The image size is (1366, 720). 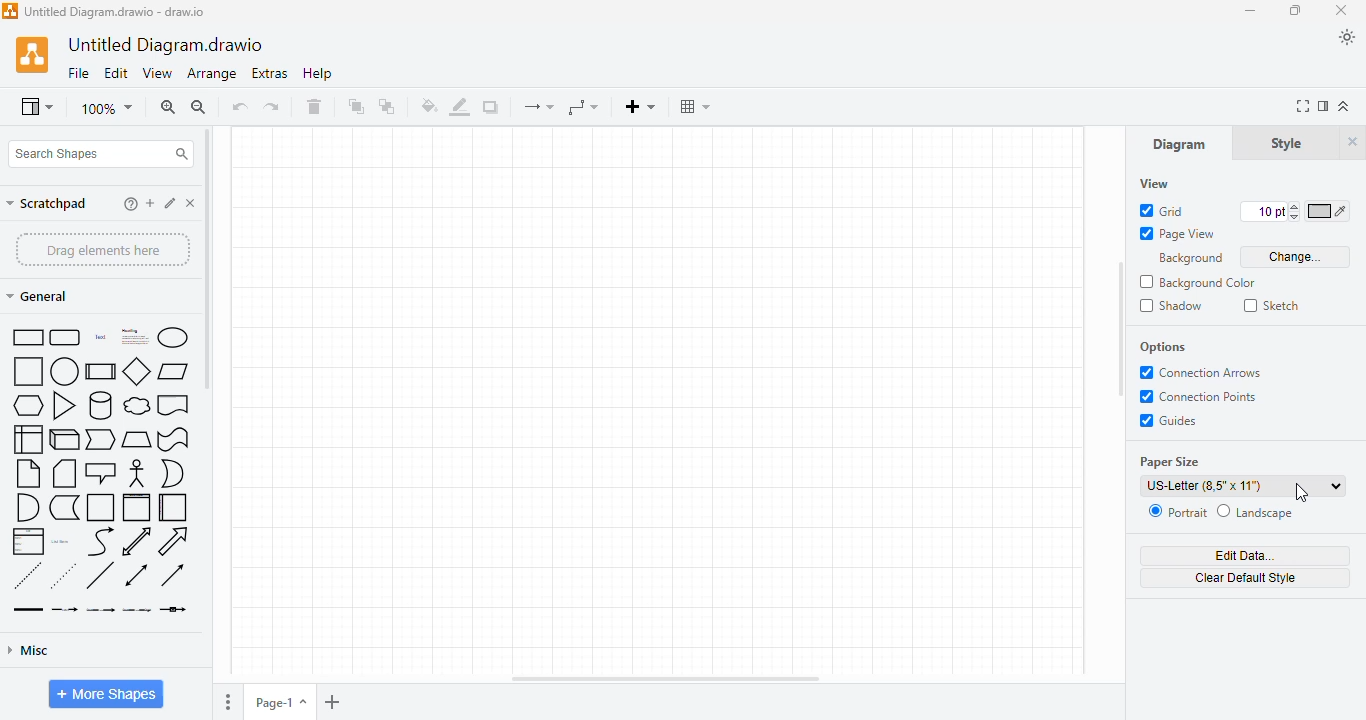 What do you see at coordinates (28, 439) in the screenshot?
I see `internal storage` at bounding box center [28, 439].